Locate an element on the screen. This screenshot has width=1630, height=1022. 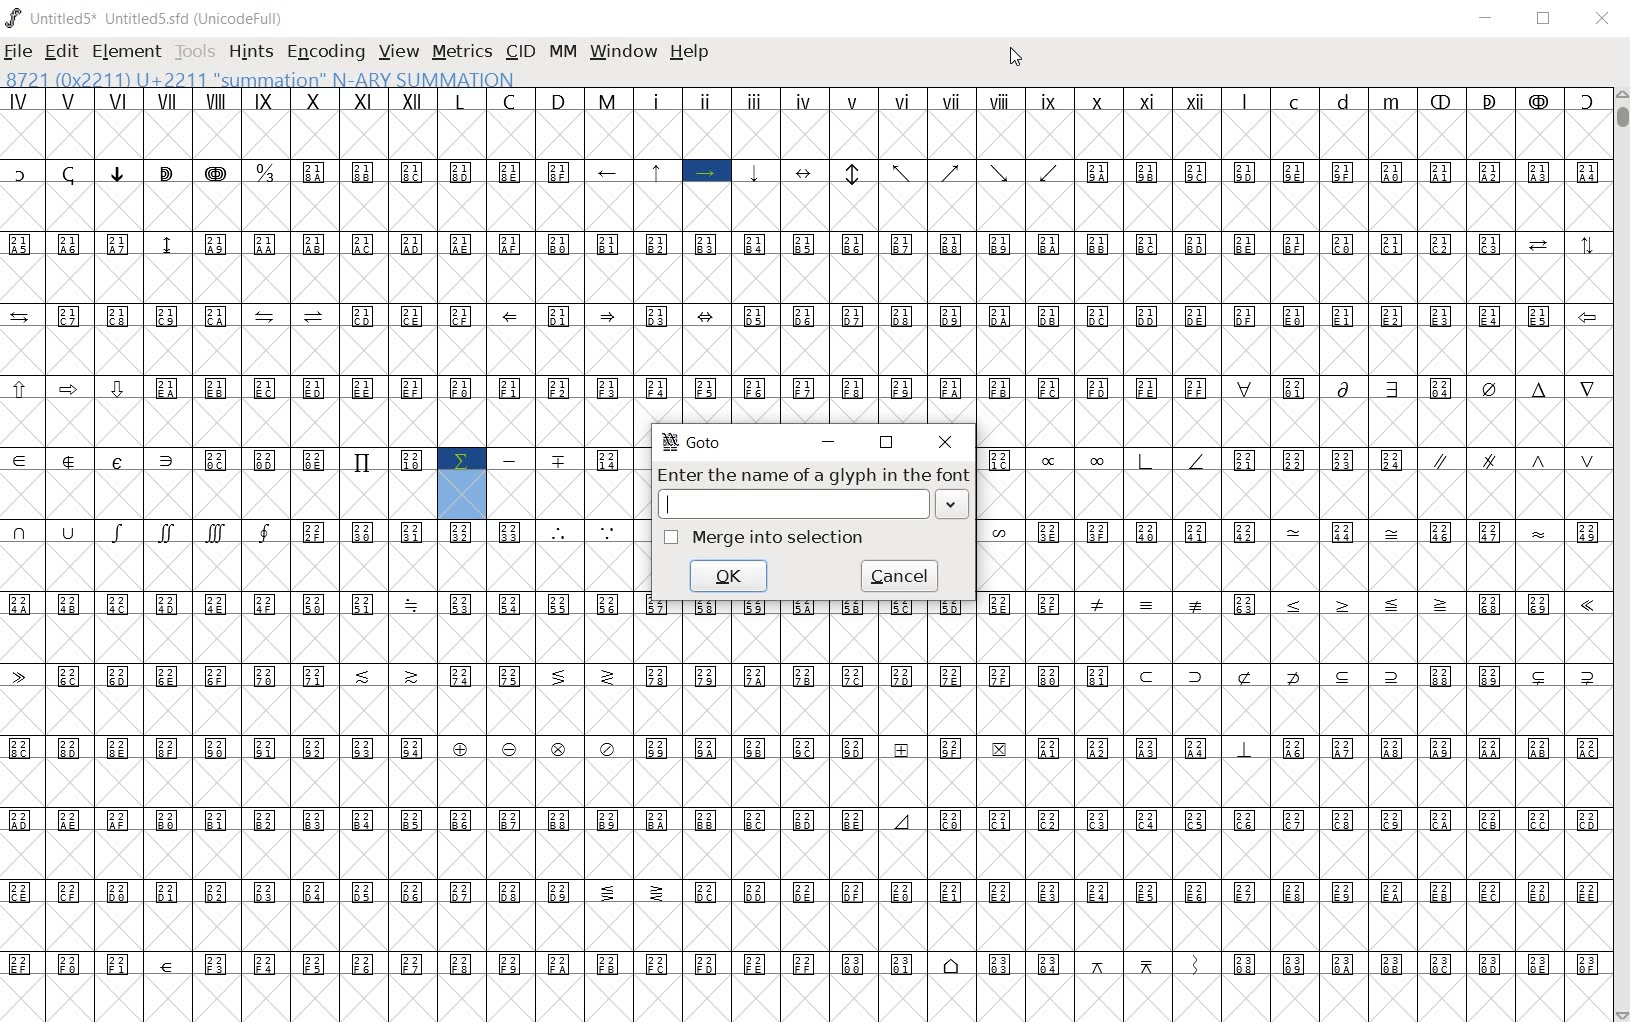
METRICS is located at coordinates (464, 53).